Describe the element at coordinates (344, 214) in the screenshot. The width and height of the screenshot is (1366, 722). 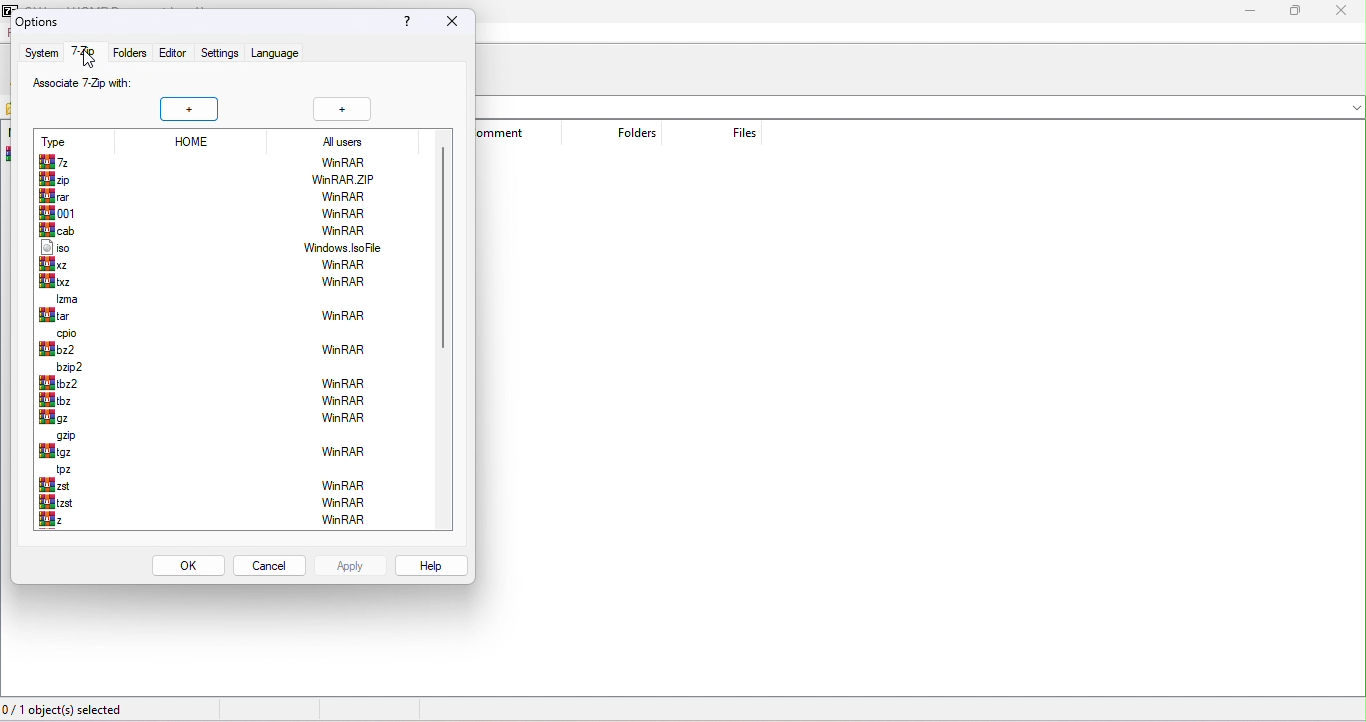
I see `winrar` at that location.